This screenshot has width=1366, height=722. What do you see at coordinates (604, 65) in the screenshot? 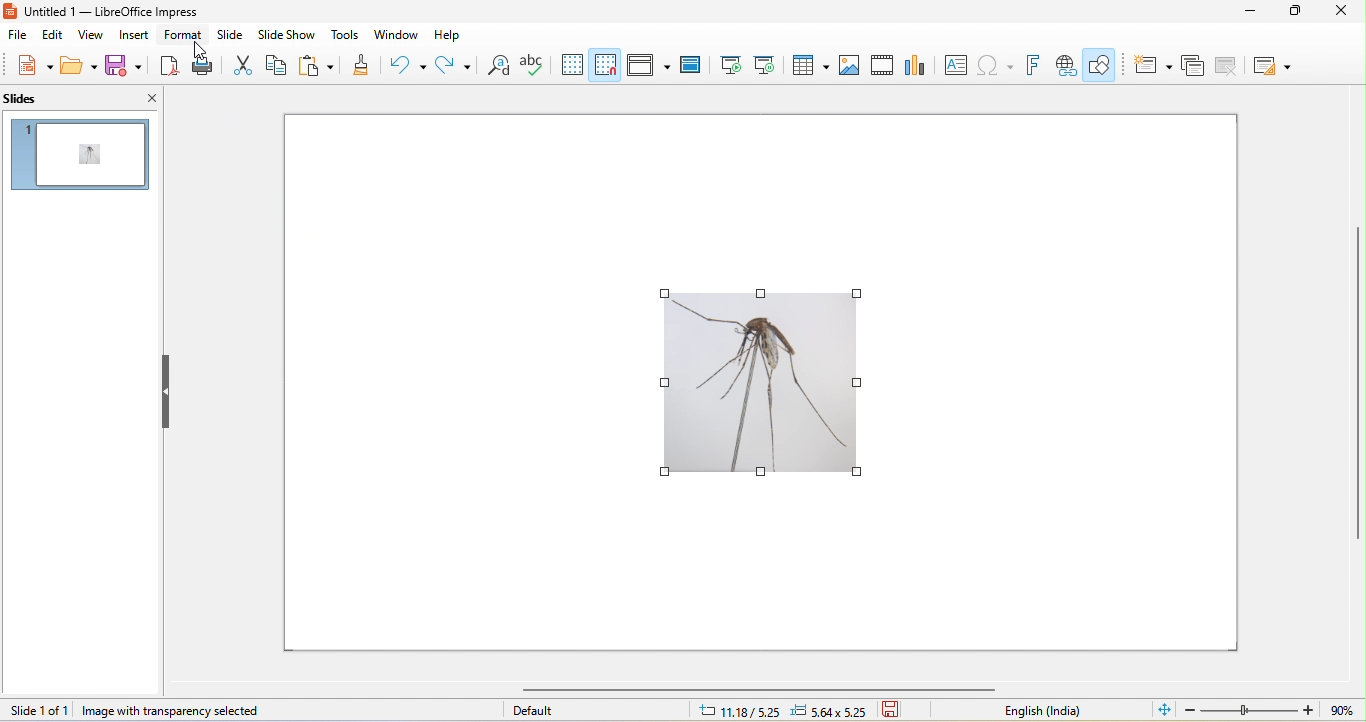
I see `snap to grid` at bounding box center [604, 65].